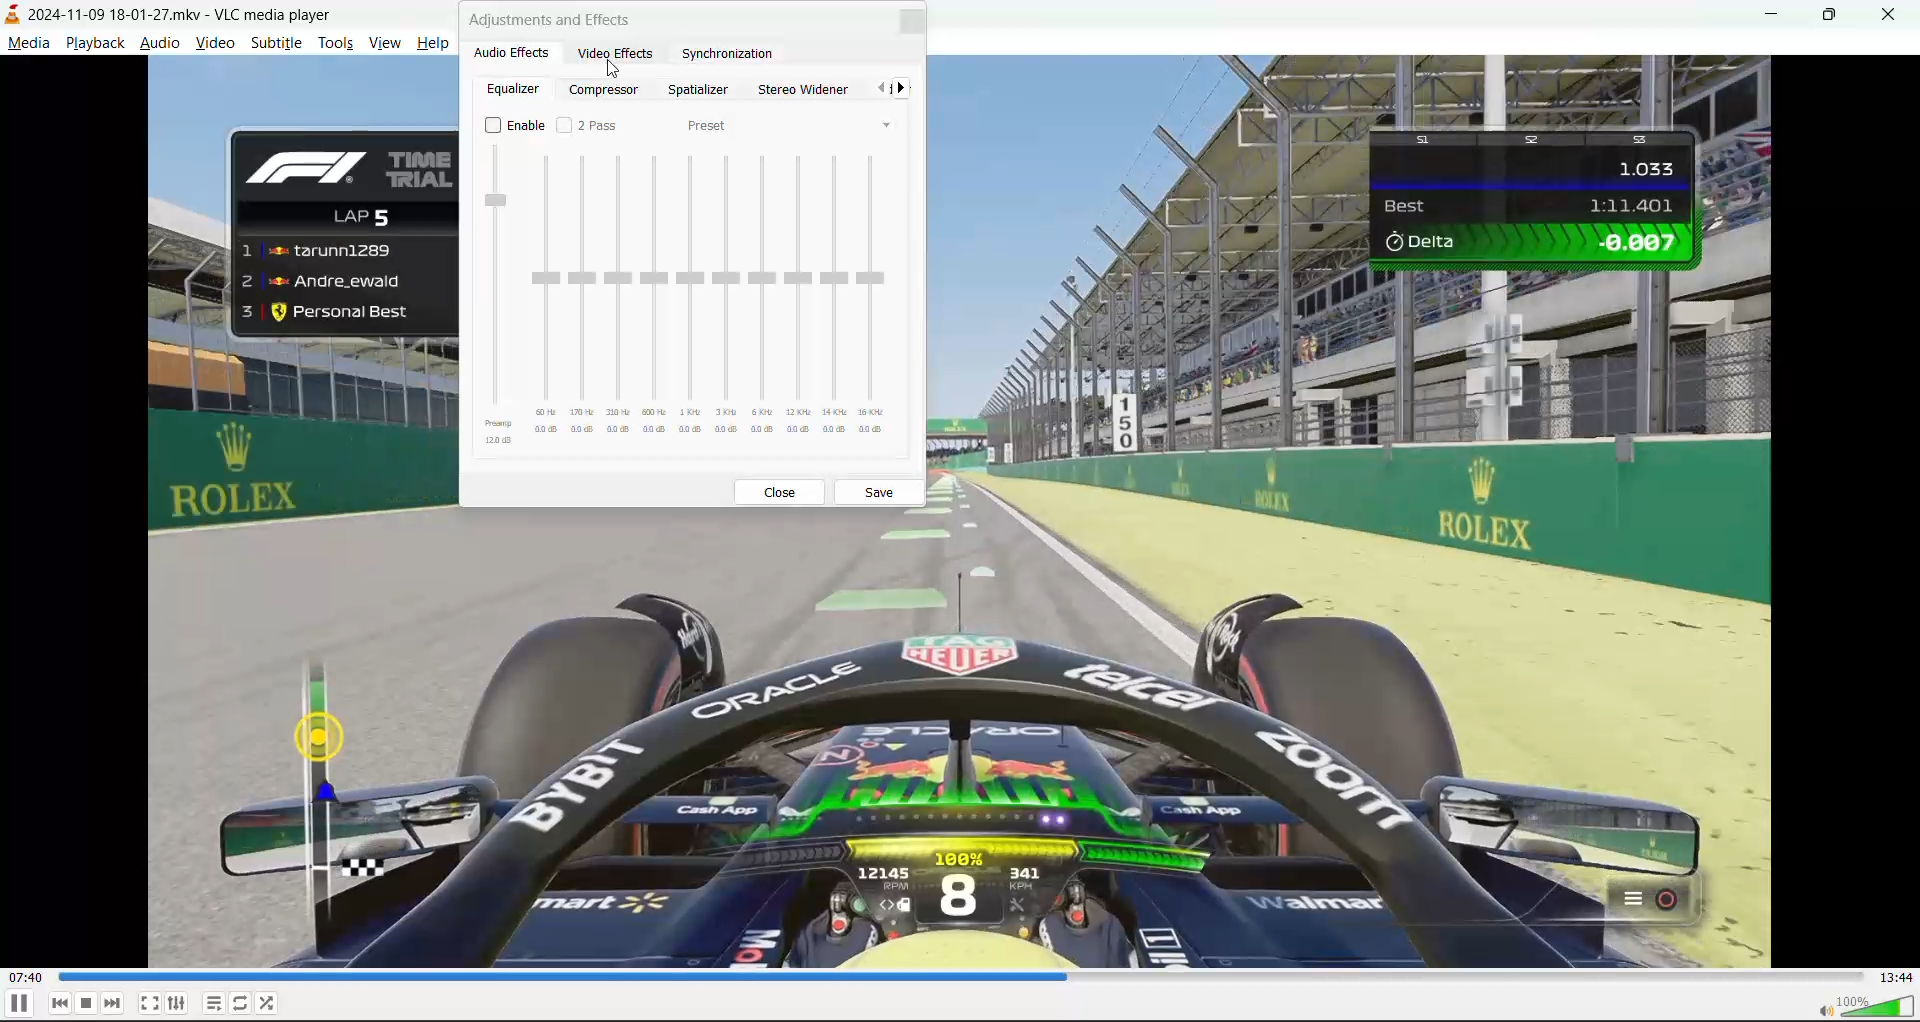  I want to click on audio, so click(161, 42).